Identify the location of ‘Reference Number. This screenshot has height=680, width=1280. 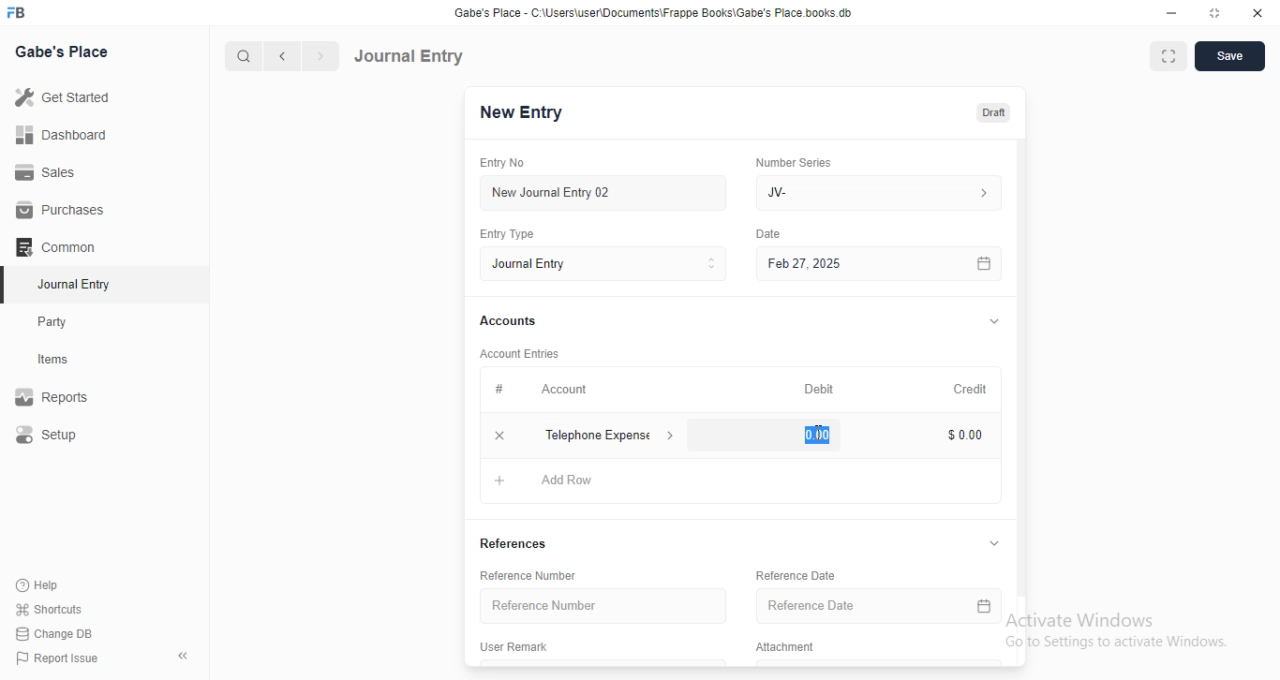
(599, 606).